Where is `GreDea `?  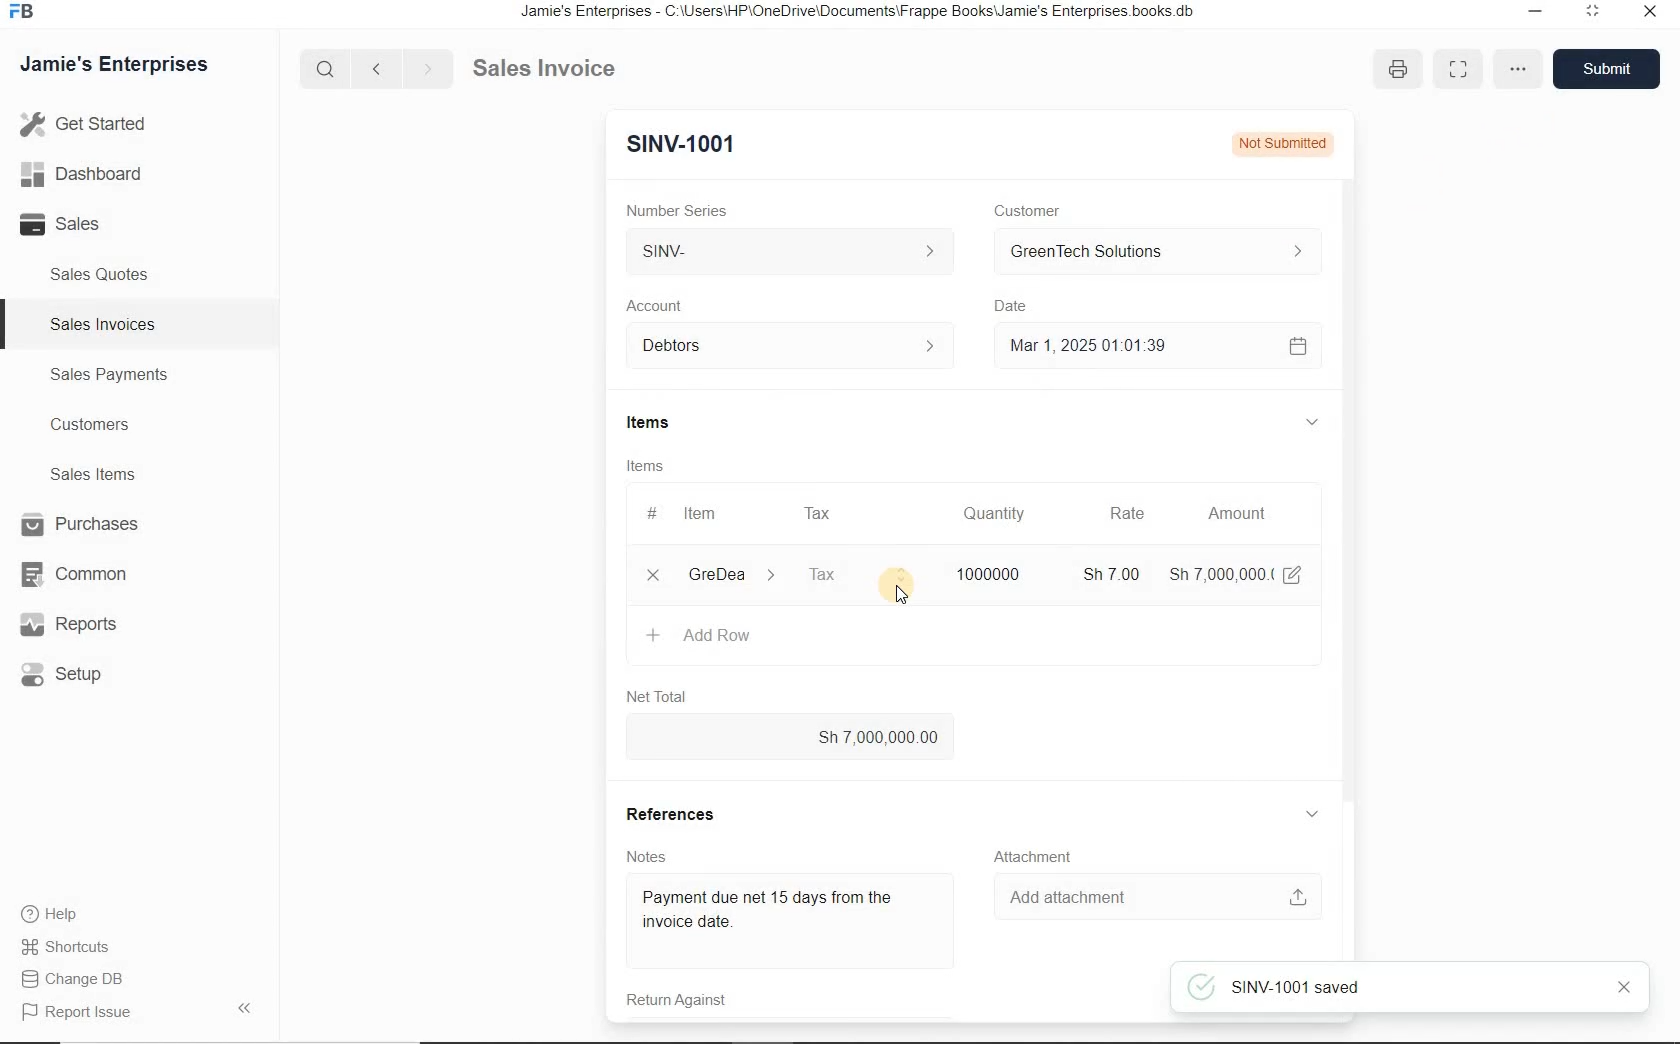
GreDea  is located at coordinates (729, 576).